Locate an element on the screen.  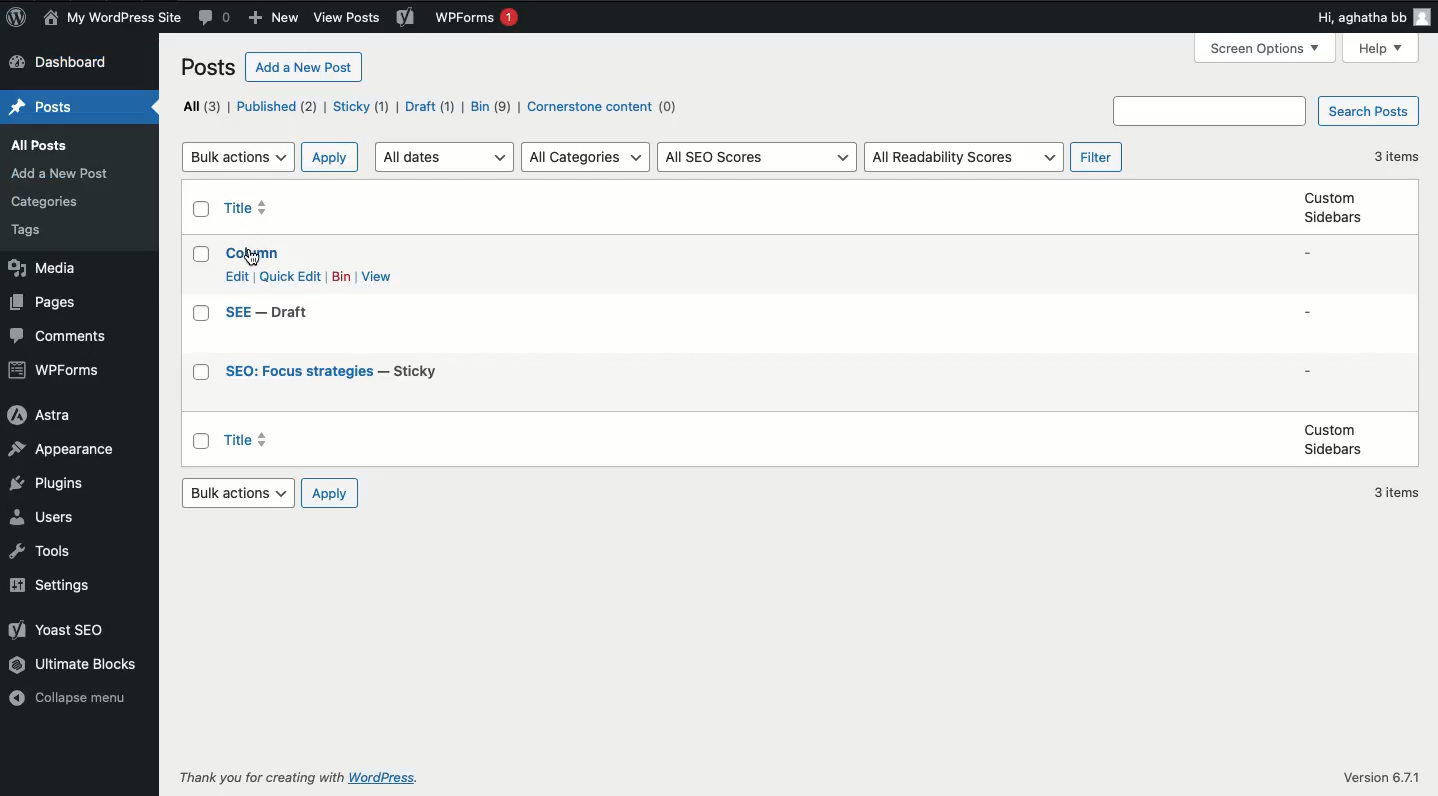
title is located at coordinates (243, 439).